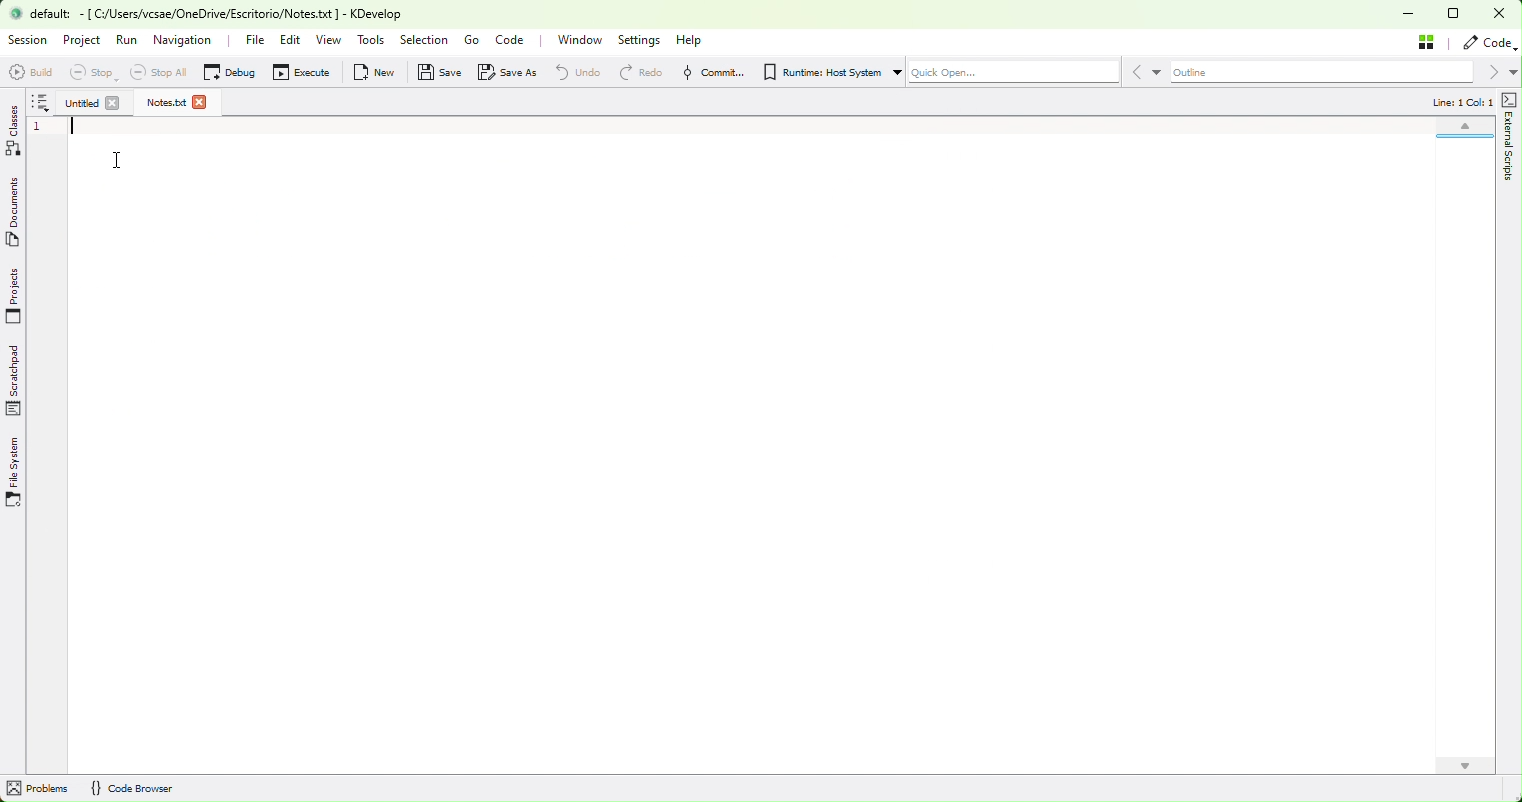  I want to click on scroll down, so click(1465, 766).